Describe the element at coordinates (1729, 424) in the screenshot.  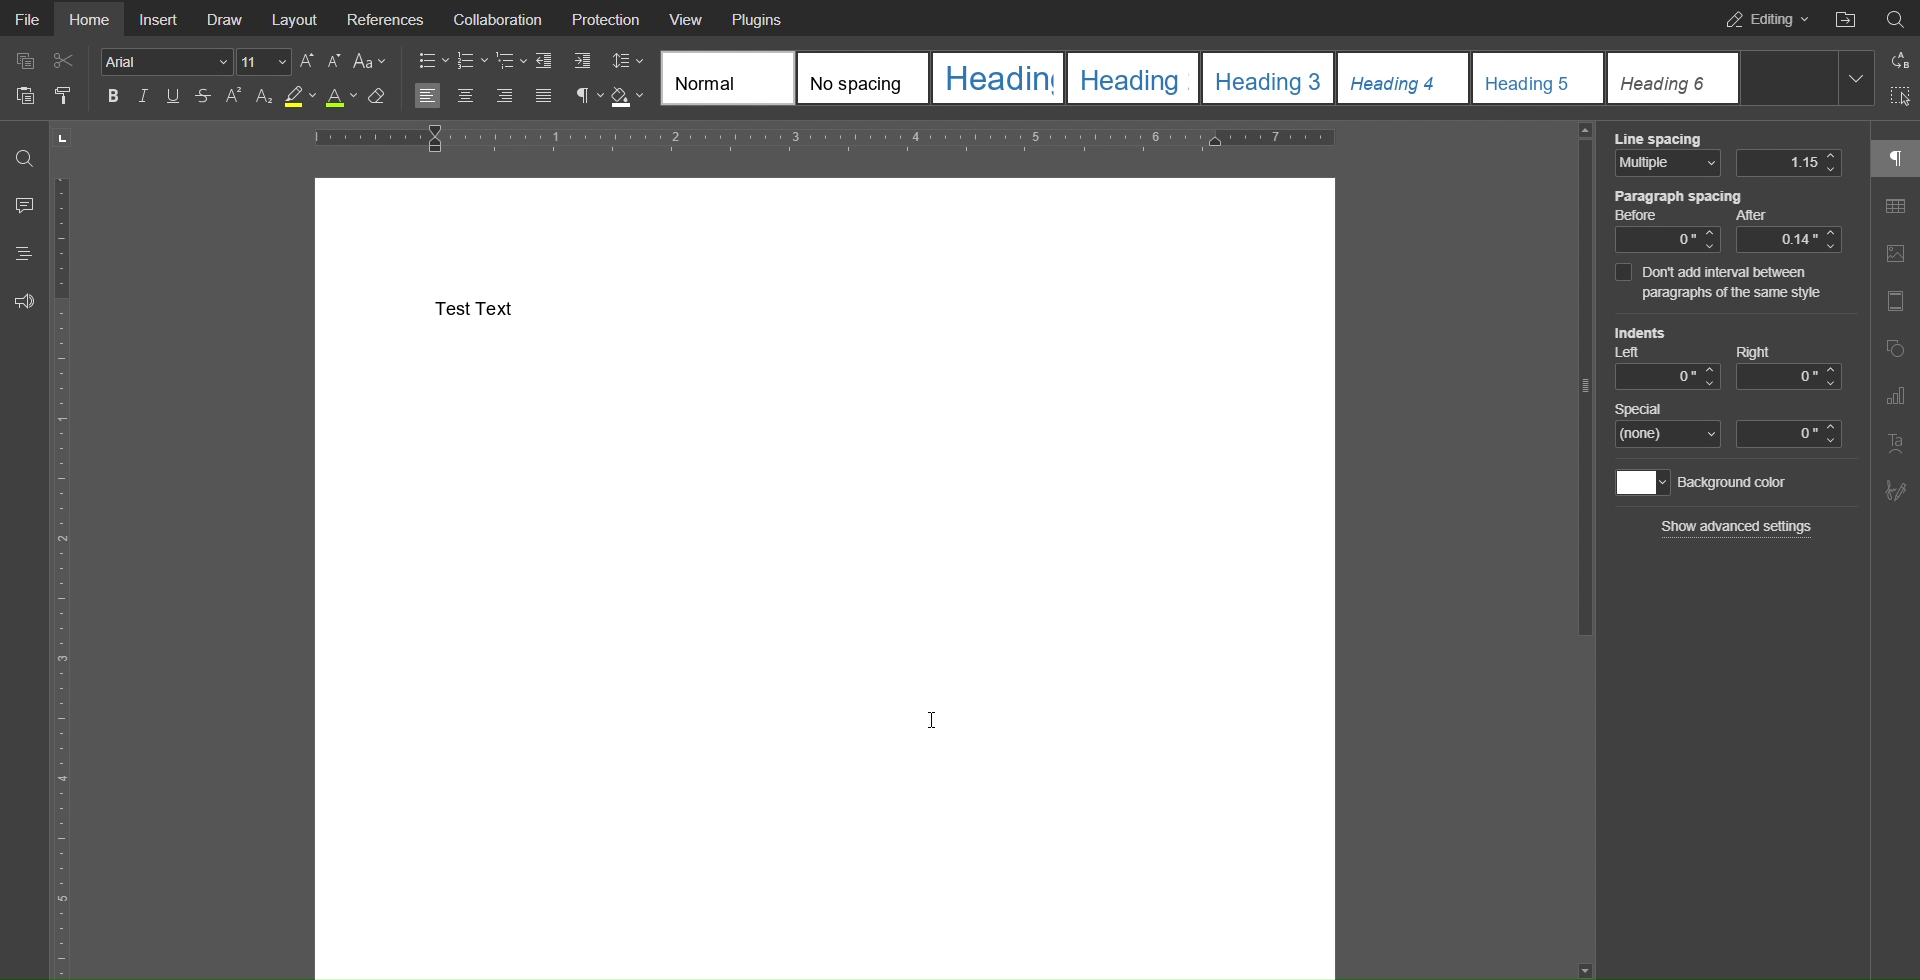
I see `Special` at that location.